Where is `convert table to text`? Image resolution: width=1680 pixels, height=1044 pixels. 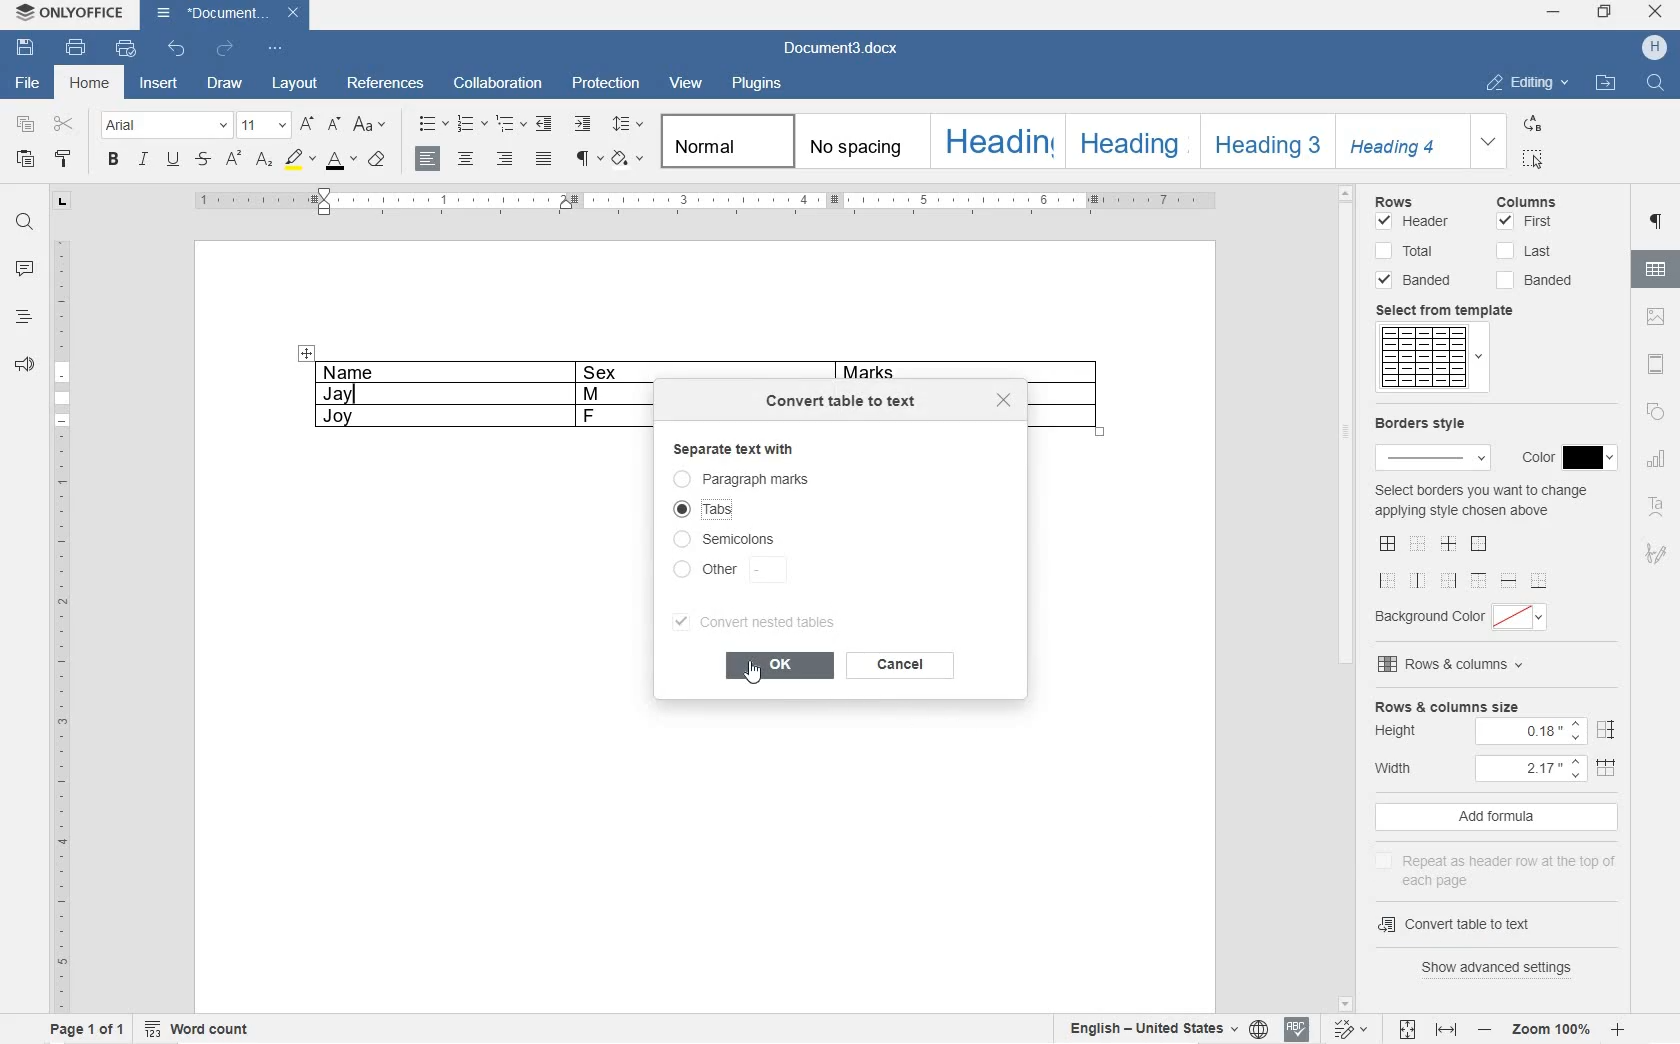
convert table to text is located at coordinates (1480, 925).